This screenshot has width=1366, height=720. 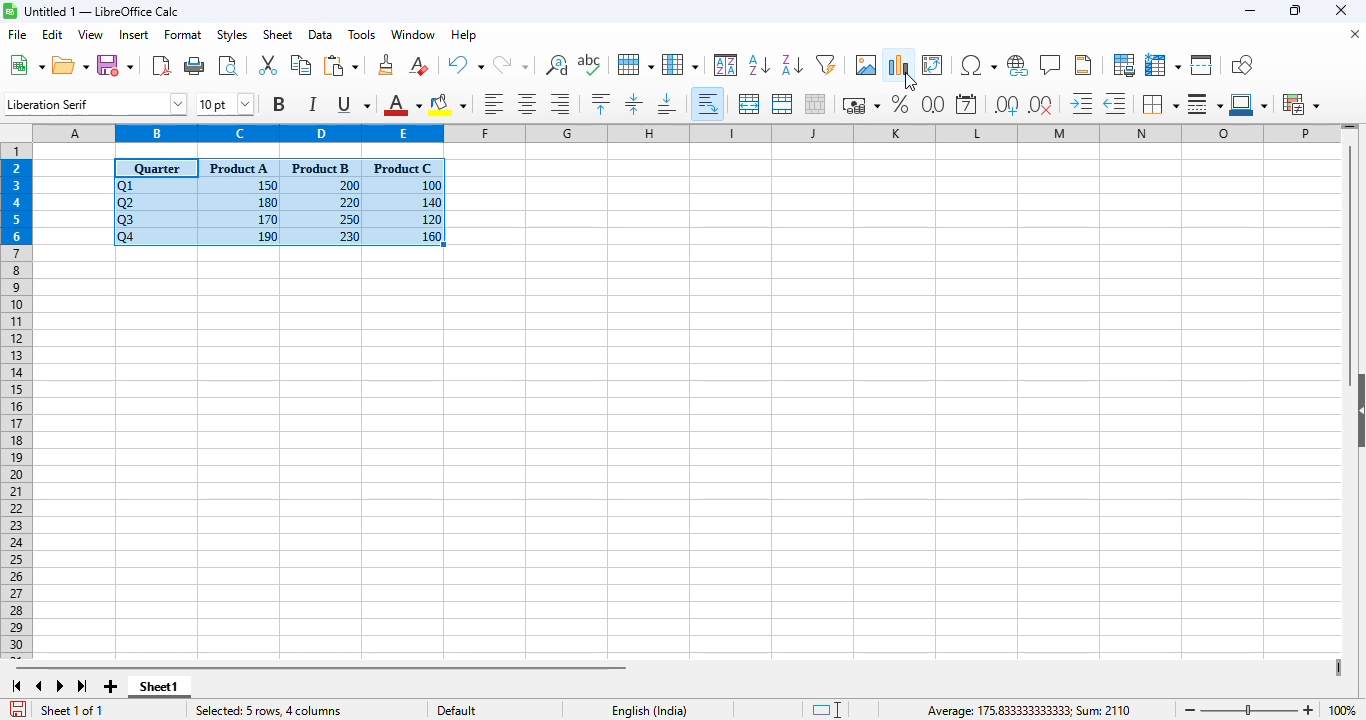 What do you see at coordinates (1205, 104) in the screenshot?
I see `border style` at bounding box center [1205, 104].